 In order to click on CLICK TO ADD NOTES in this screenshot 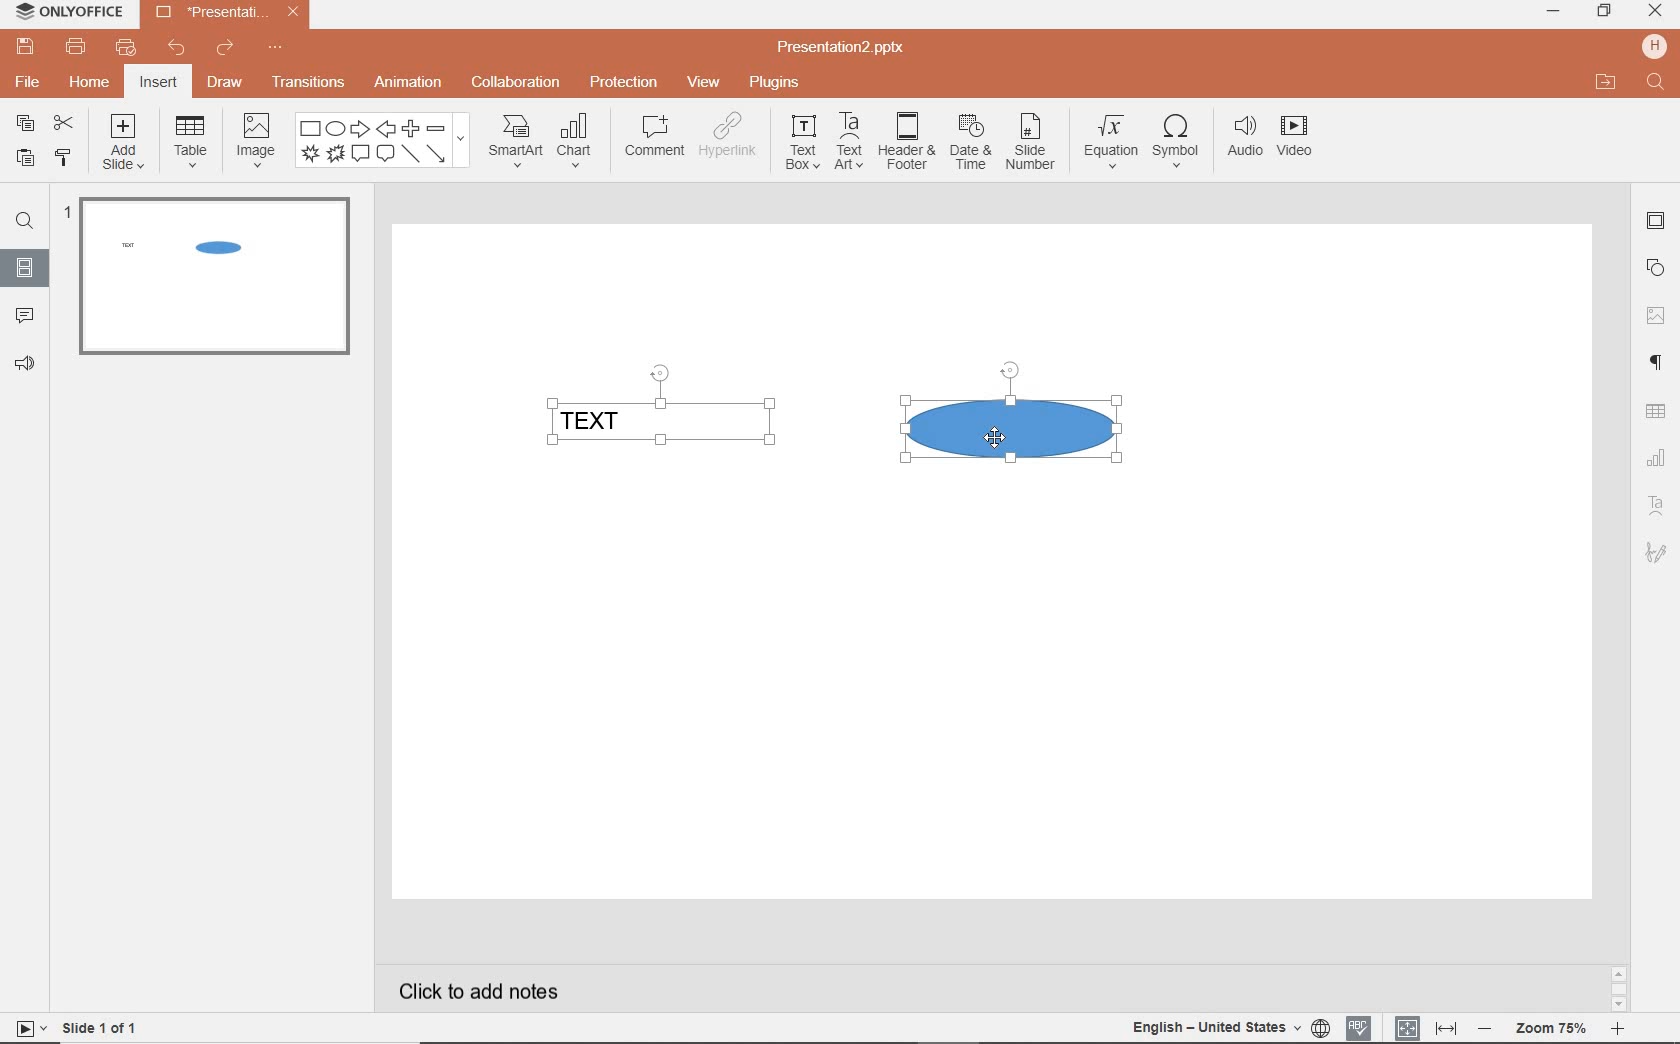, I will do `click(483, 989)`.